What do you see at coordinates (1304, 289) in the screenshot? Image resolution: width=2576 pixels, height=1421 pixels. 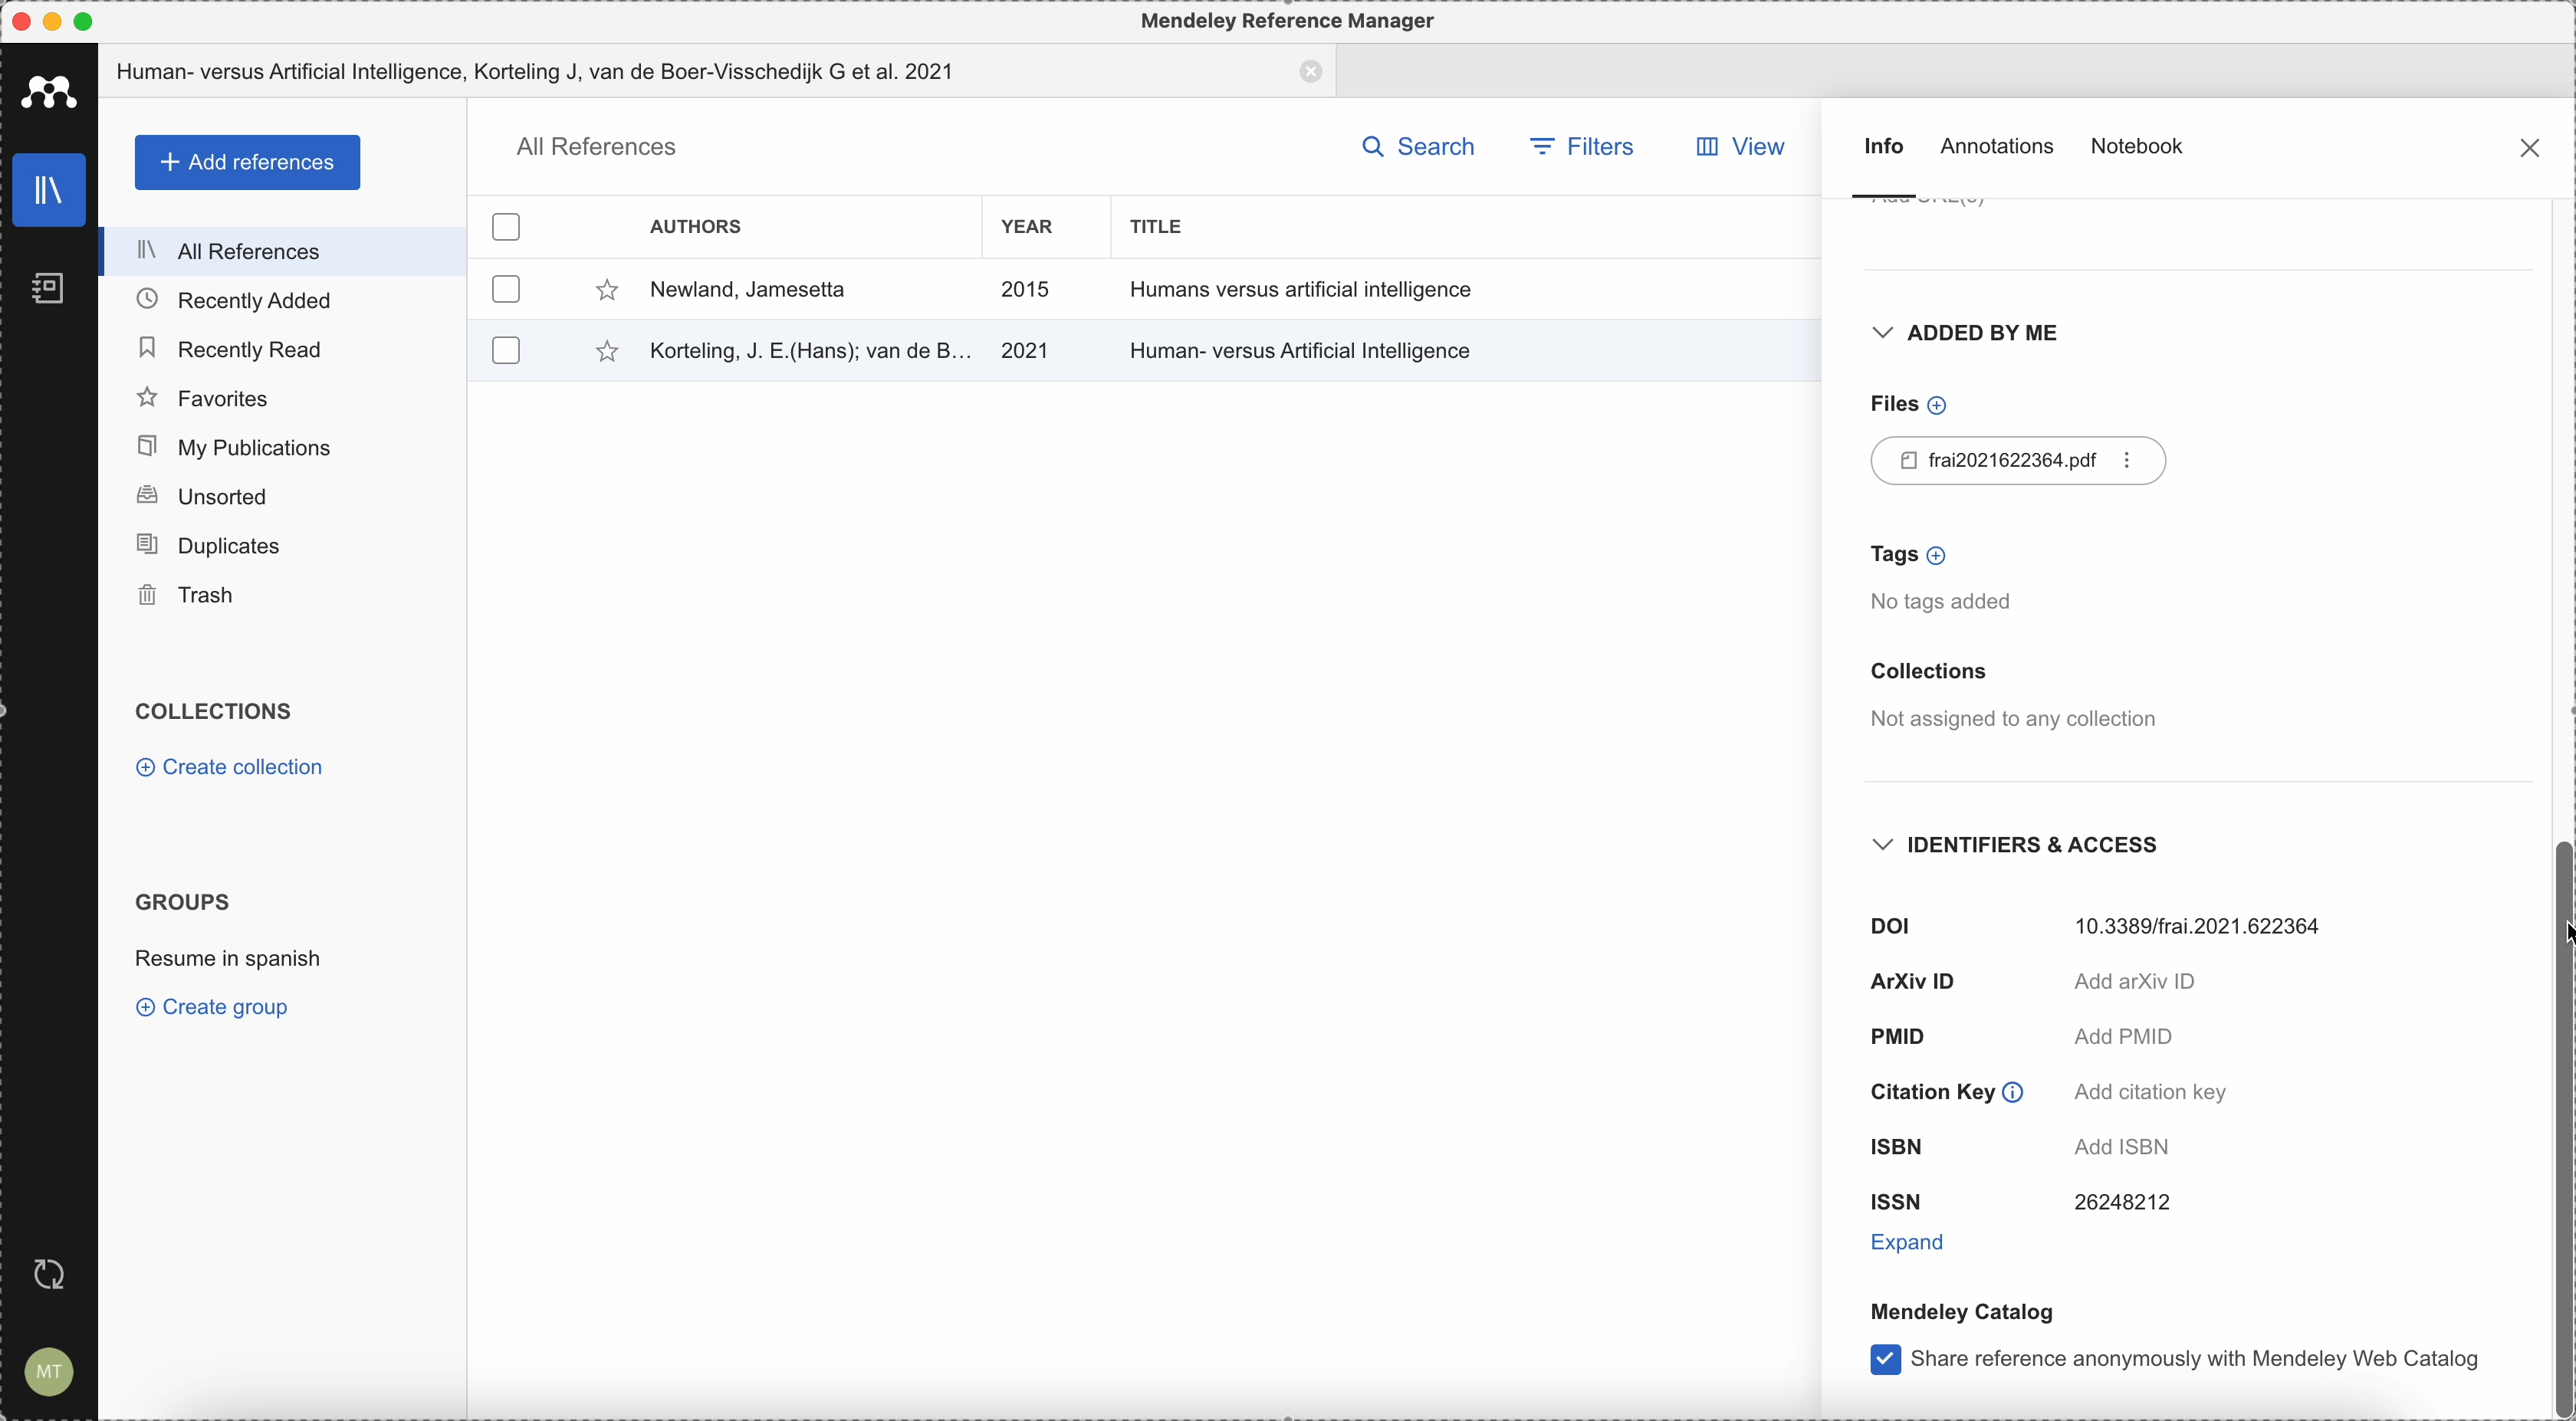 I see `Humans versus artificial intelligence` at bounding box center [1304, 289].